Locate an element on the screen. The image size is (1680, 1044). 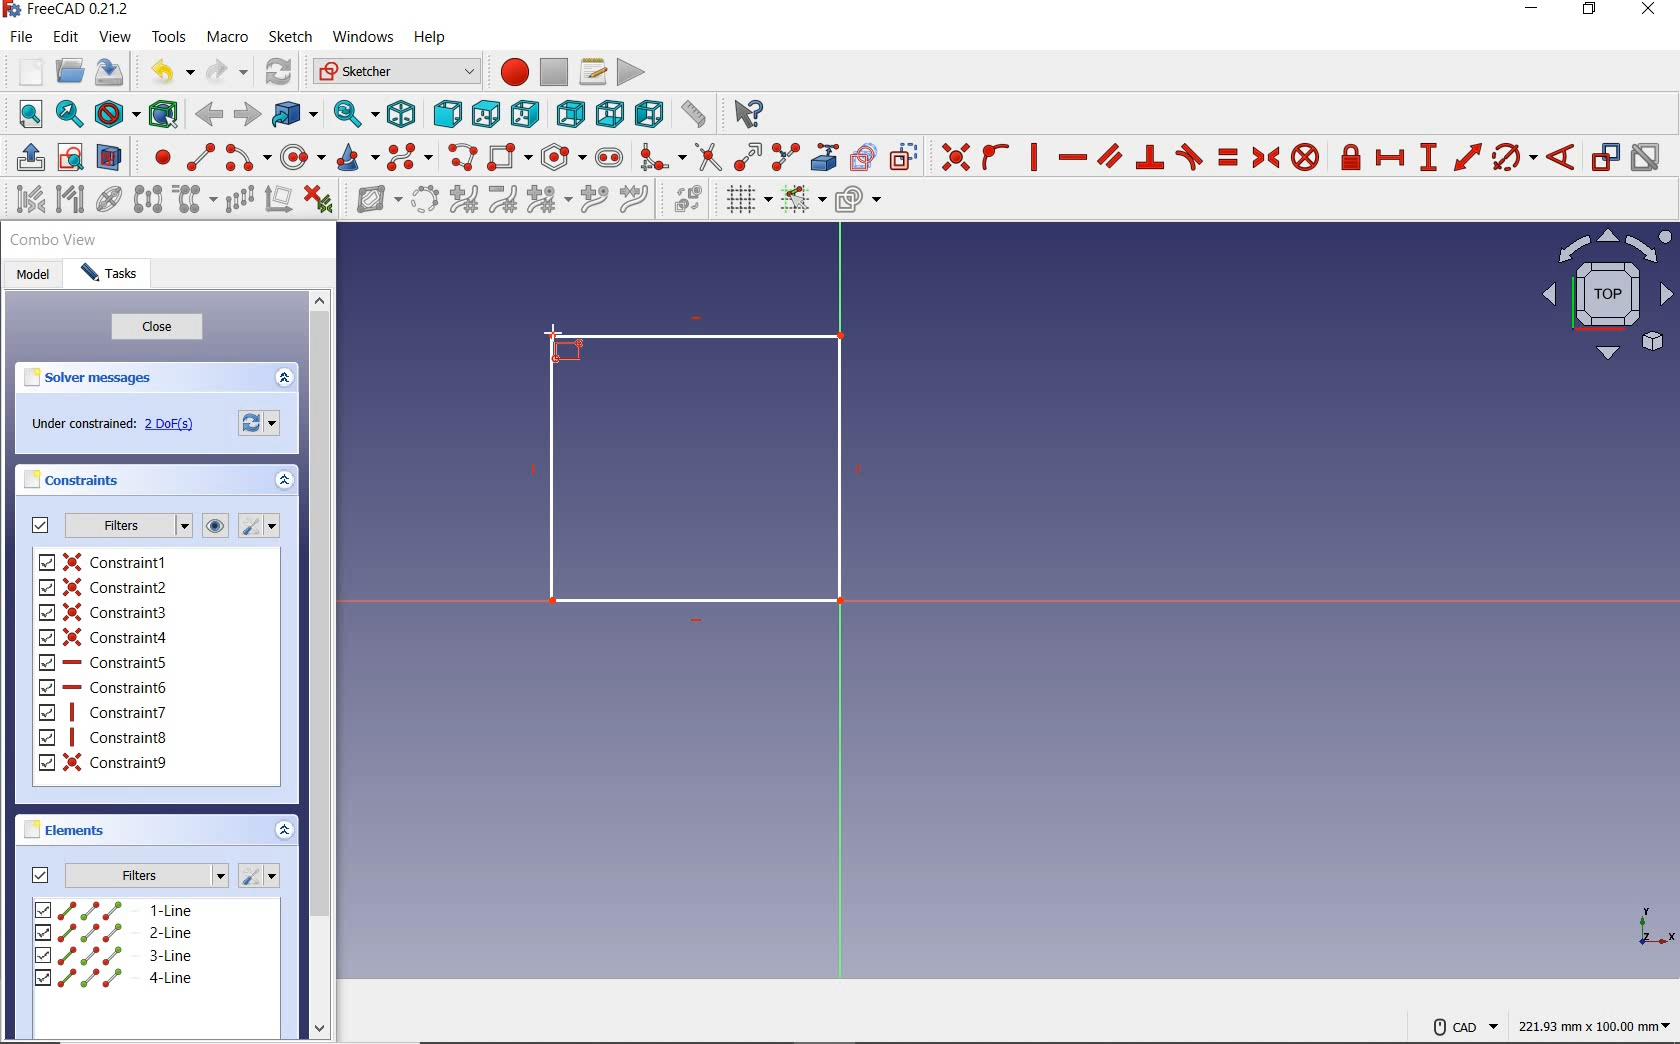
help is located at coordinates (433, 40).